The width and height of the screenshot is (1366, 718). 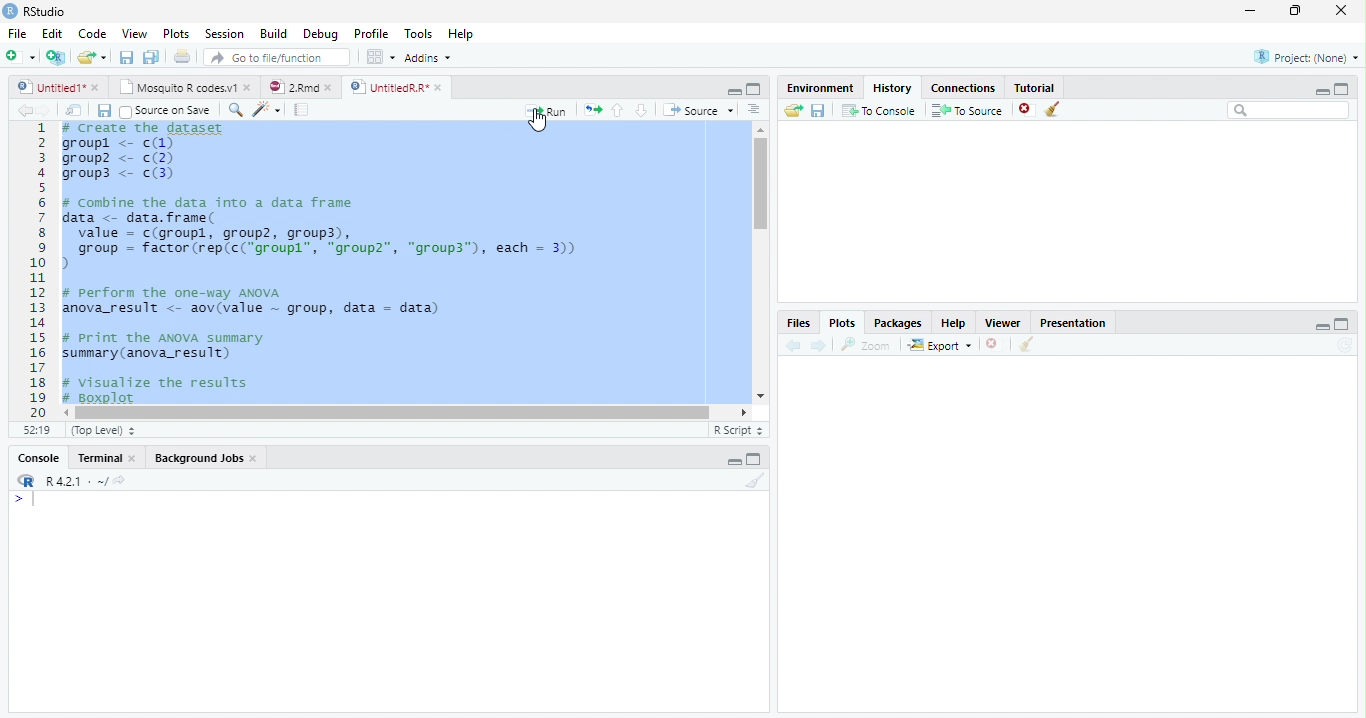 I want to click on 2Rmd, so click(x=299, y=85).